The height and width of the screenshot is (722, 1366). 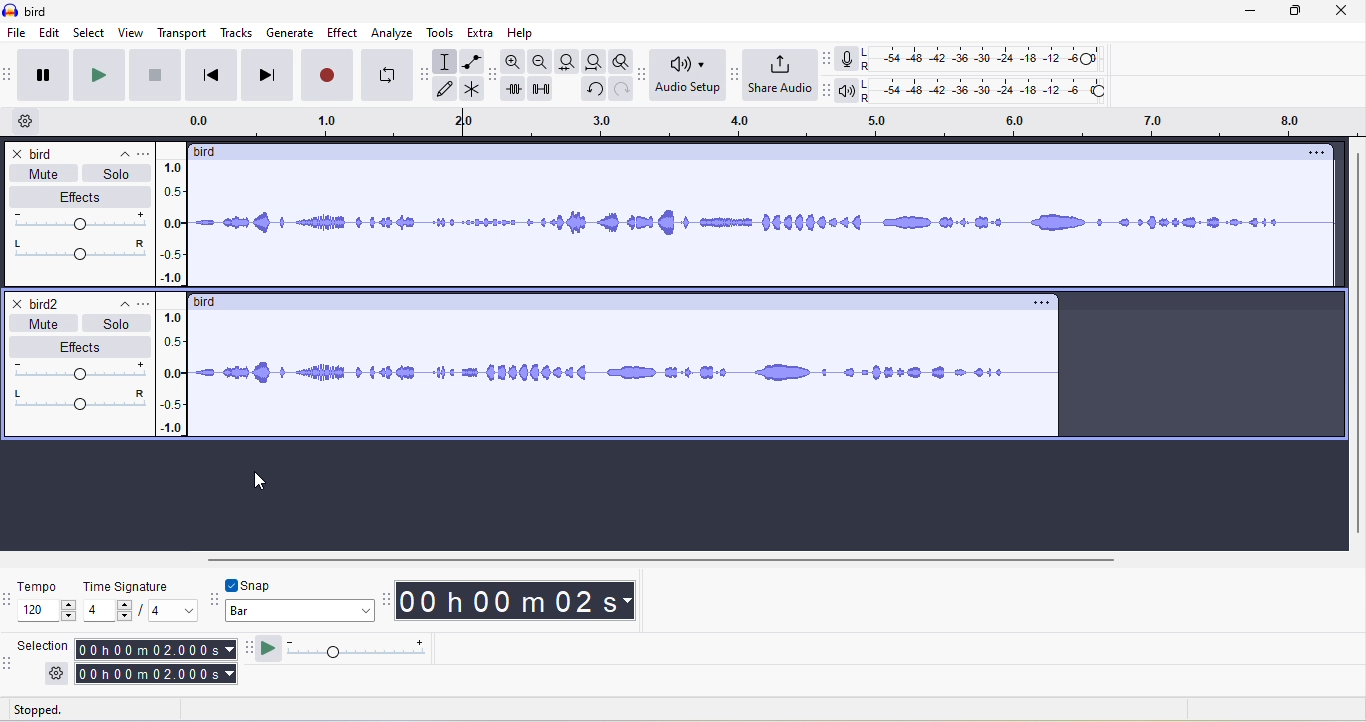 What do you see at coordinates (157, 650) in the screenshot?
I see `00h00m02000s v` at bounding box center [157, 650].